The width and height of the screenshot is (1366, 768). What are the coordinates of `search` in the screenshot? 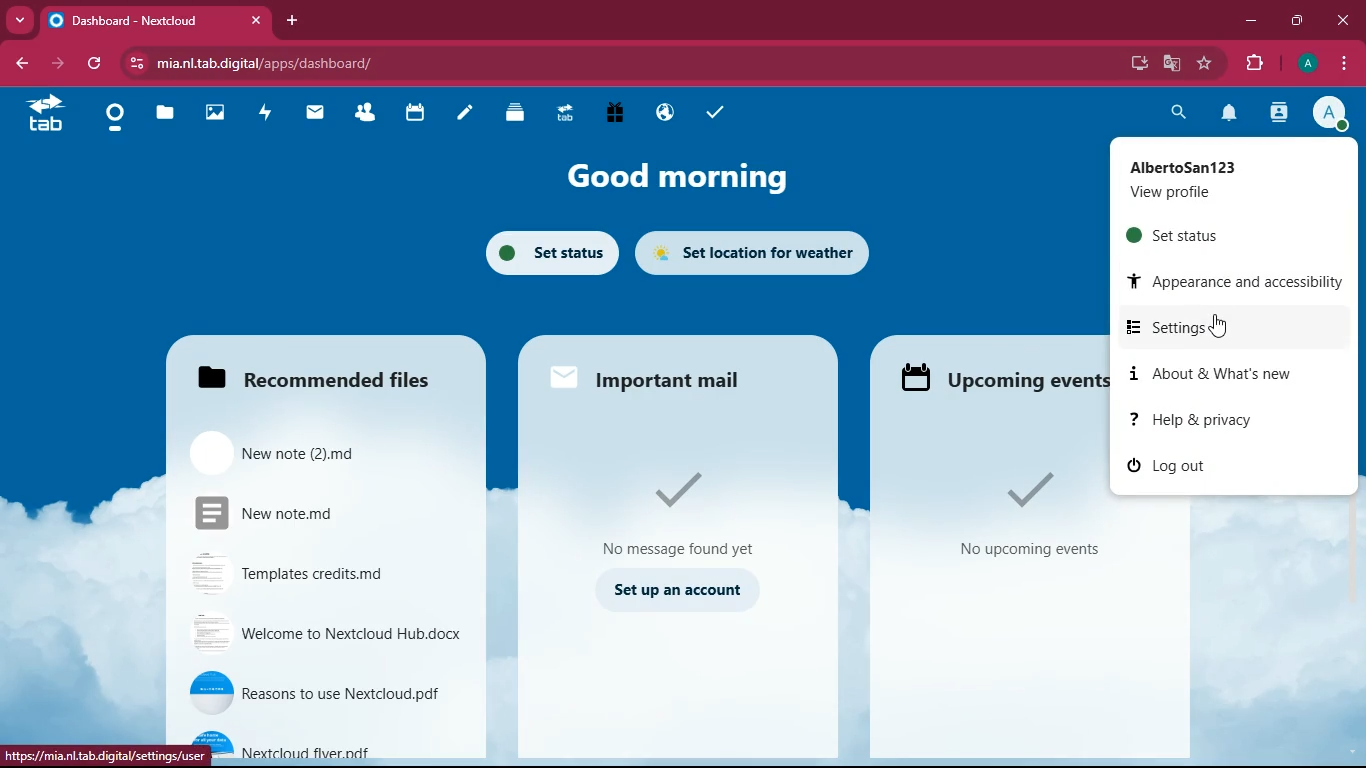 It's located at (1174, 113).